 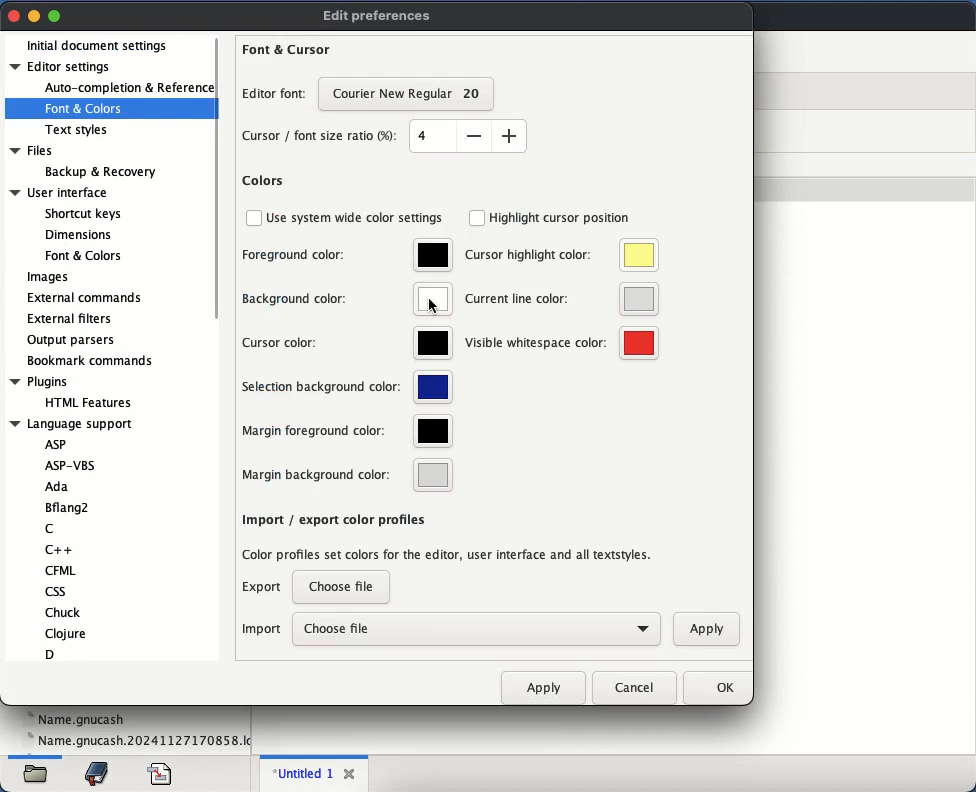 What do you see at coordinates (93, 361) in the screenshot?
I see `bookmark commands` at bounding box center [93, 361].